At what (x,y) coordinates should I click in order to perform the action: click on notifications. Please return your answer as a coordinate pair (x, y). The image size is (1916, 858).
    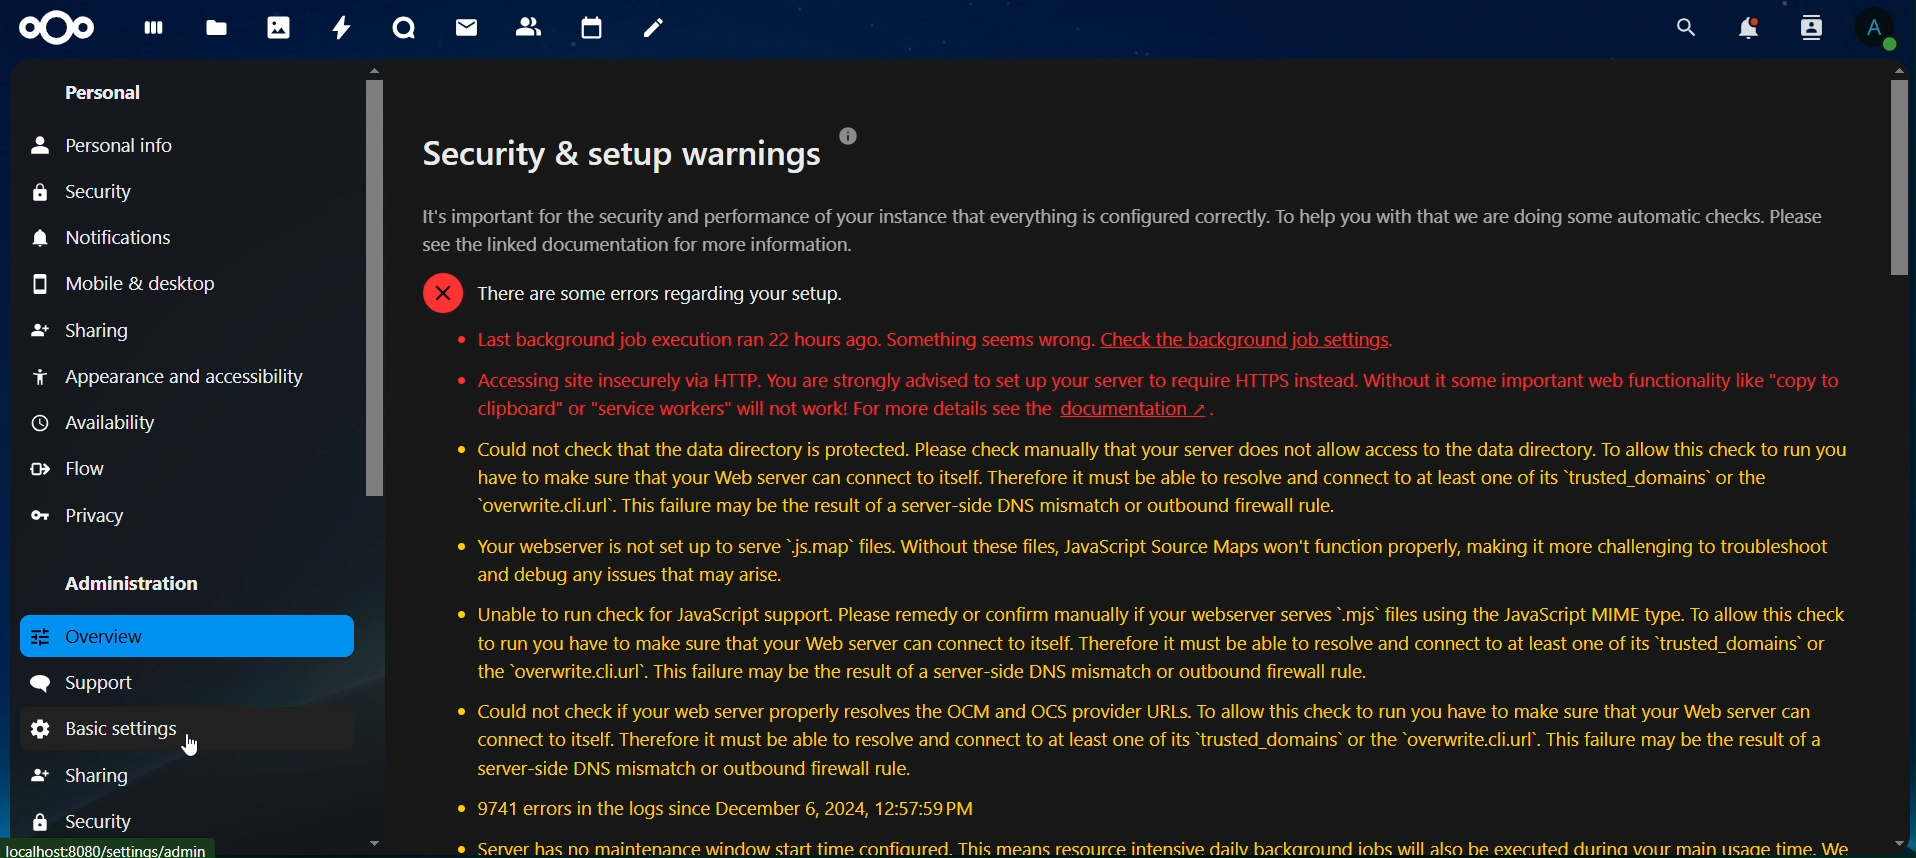
    Looking at the image, I should click on (1745, 28).